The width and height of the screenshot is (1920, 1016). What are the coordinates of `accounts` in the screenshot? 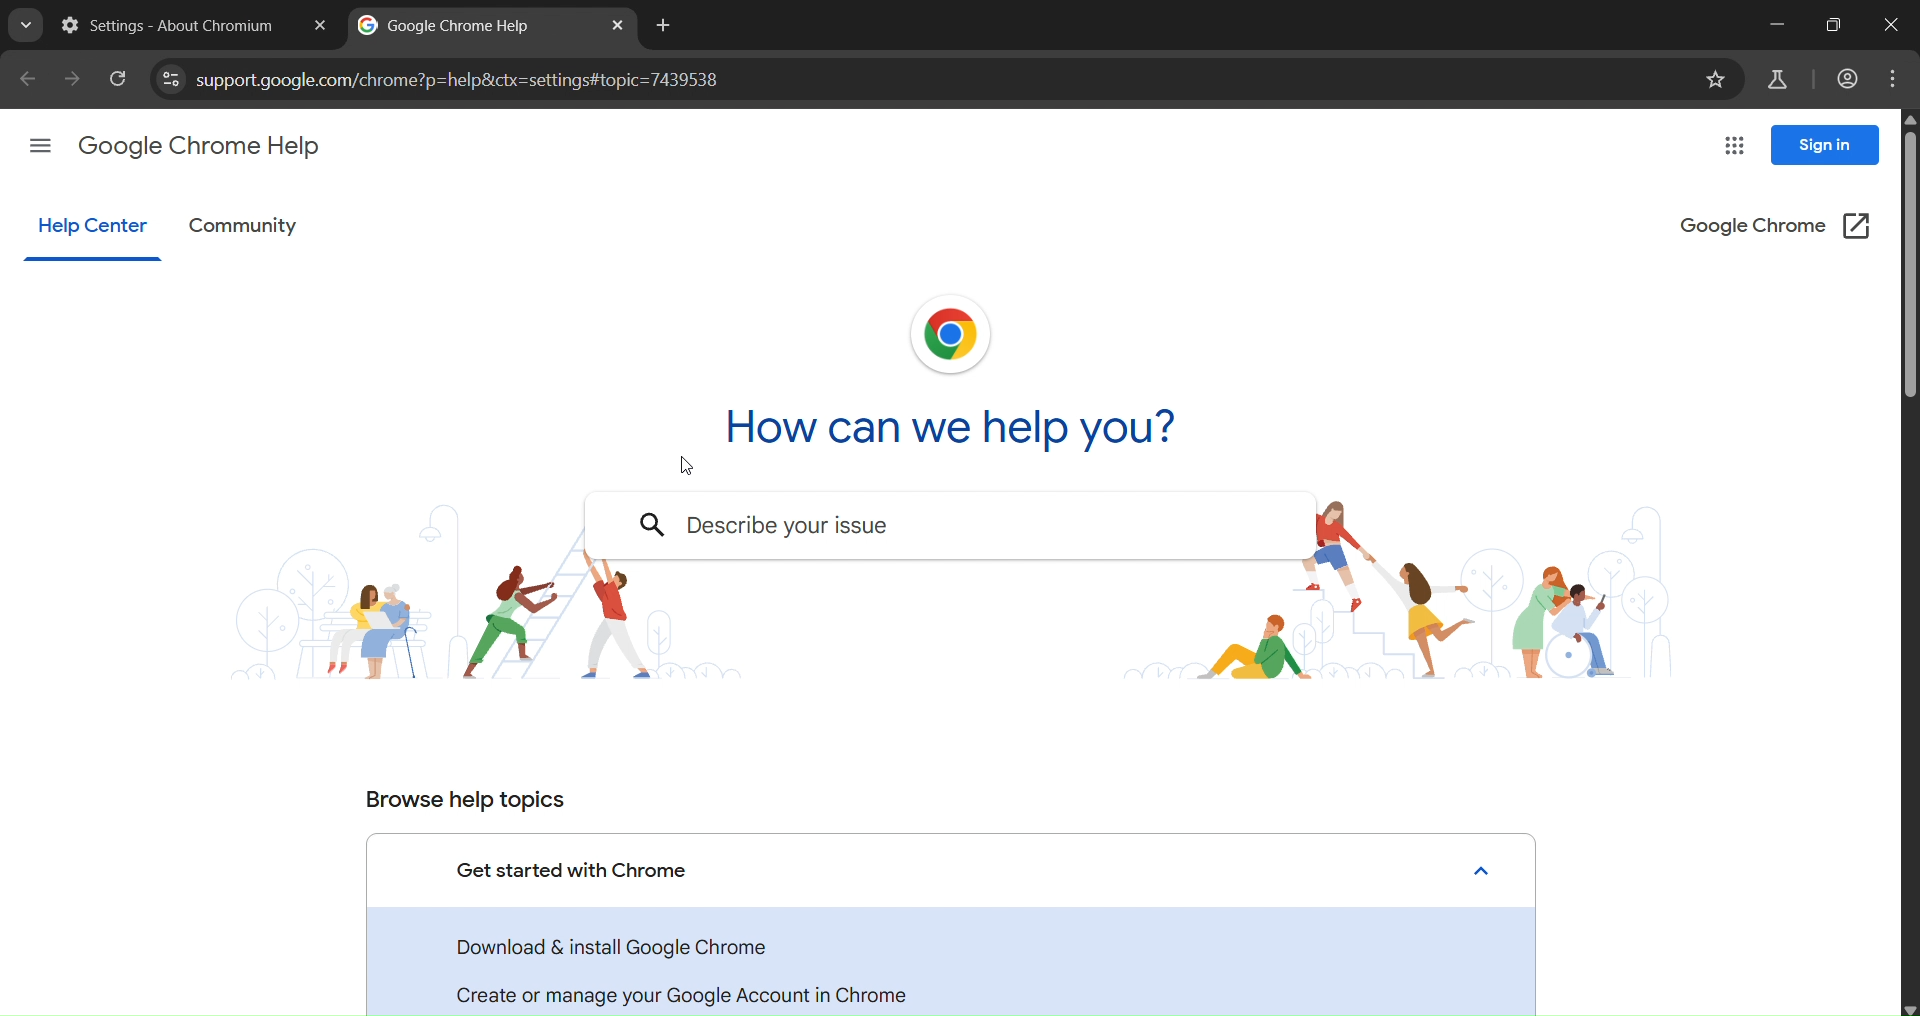 It's located at (1847, 77).